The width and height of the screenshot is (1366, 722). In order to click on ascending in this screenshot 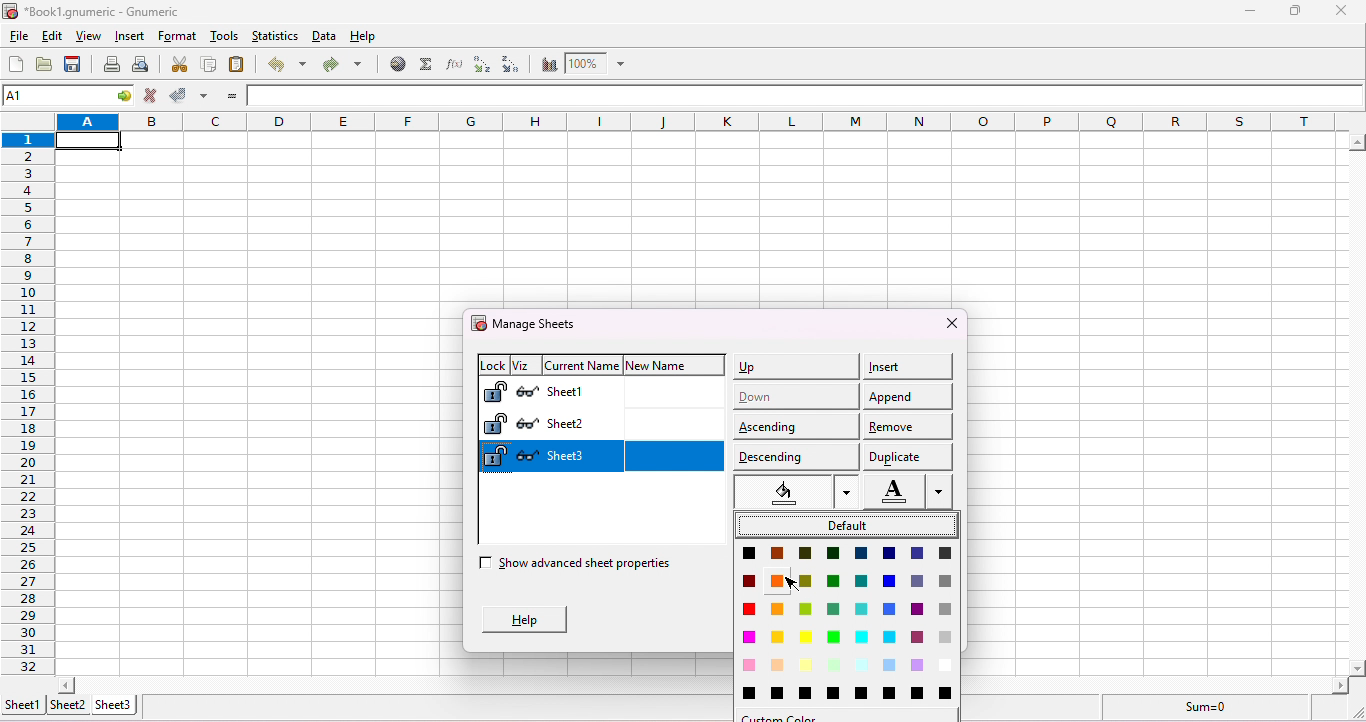, I will do `click(794, 423)`.